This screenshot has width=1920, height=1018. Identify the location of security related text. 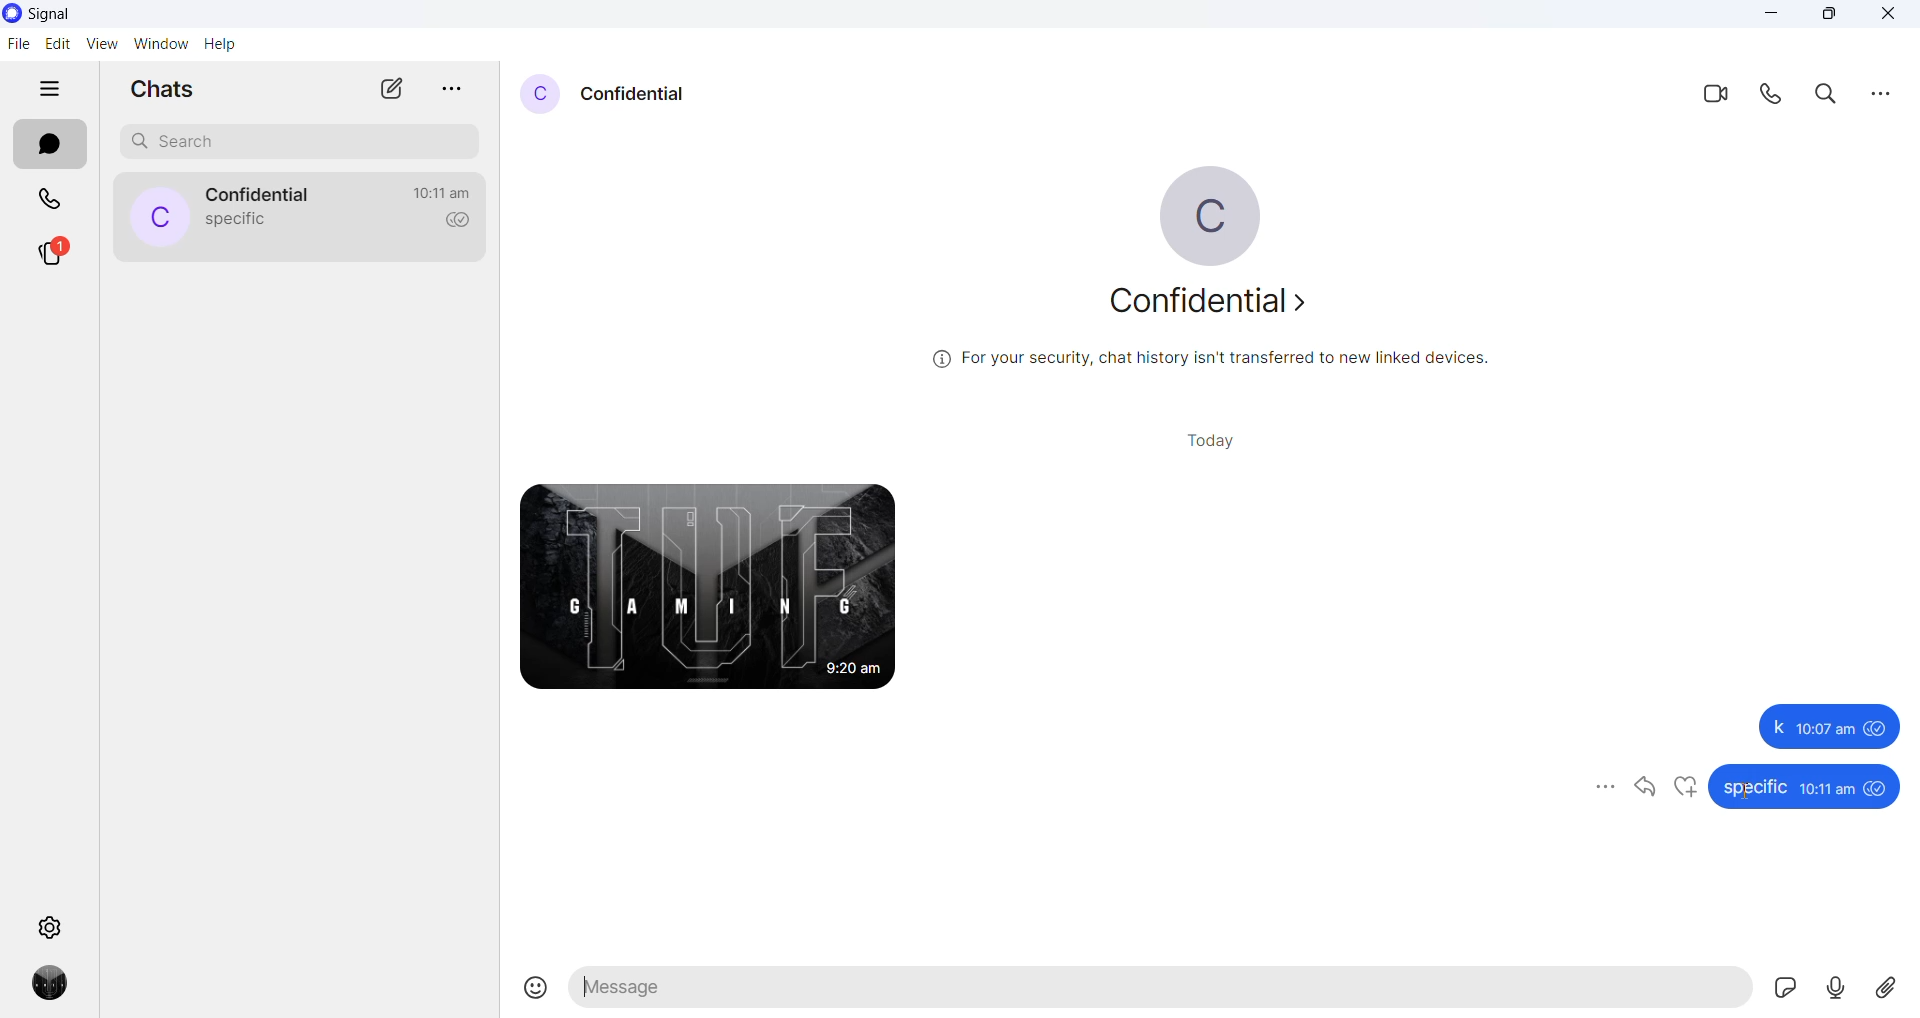
(1215, 359).